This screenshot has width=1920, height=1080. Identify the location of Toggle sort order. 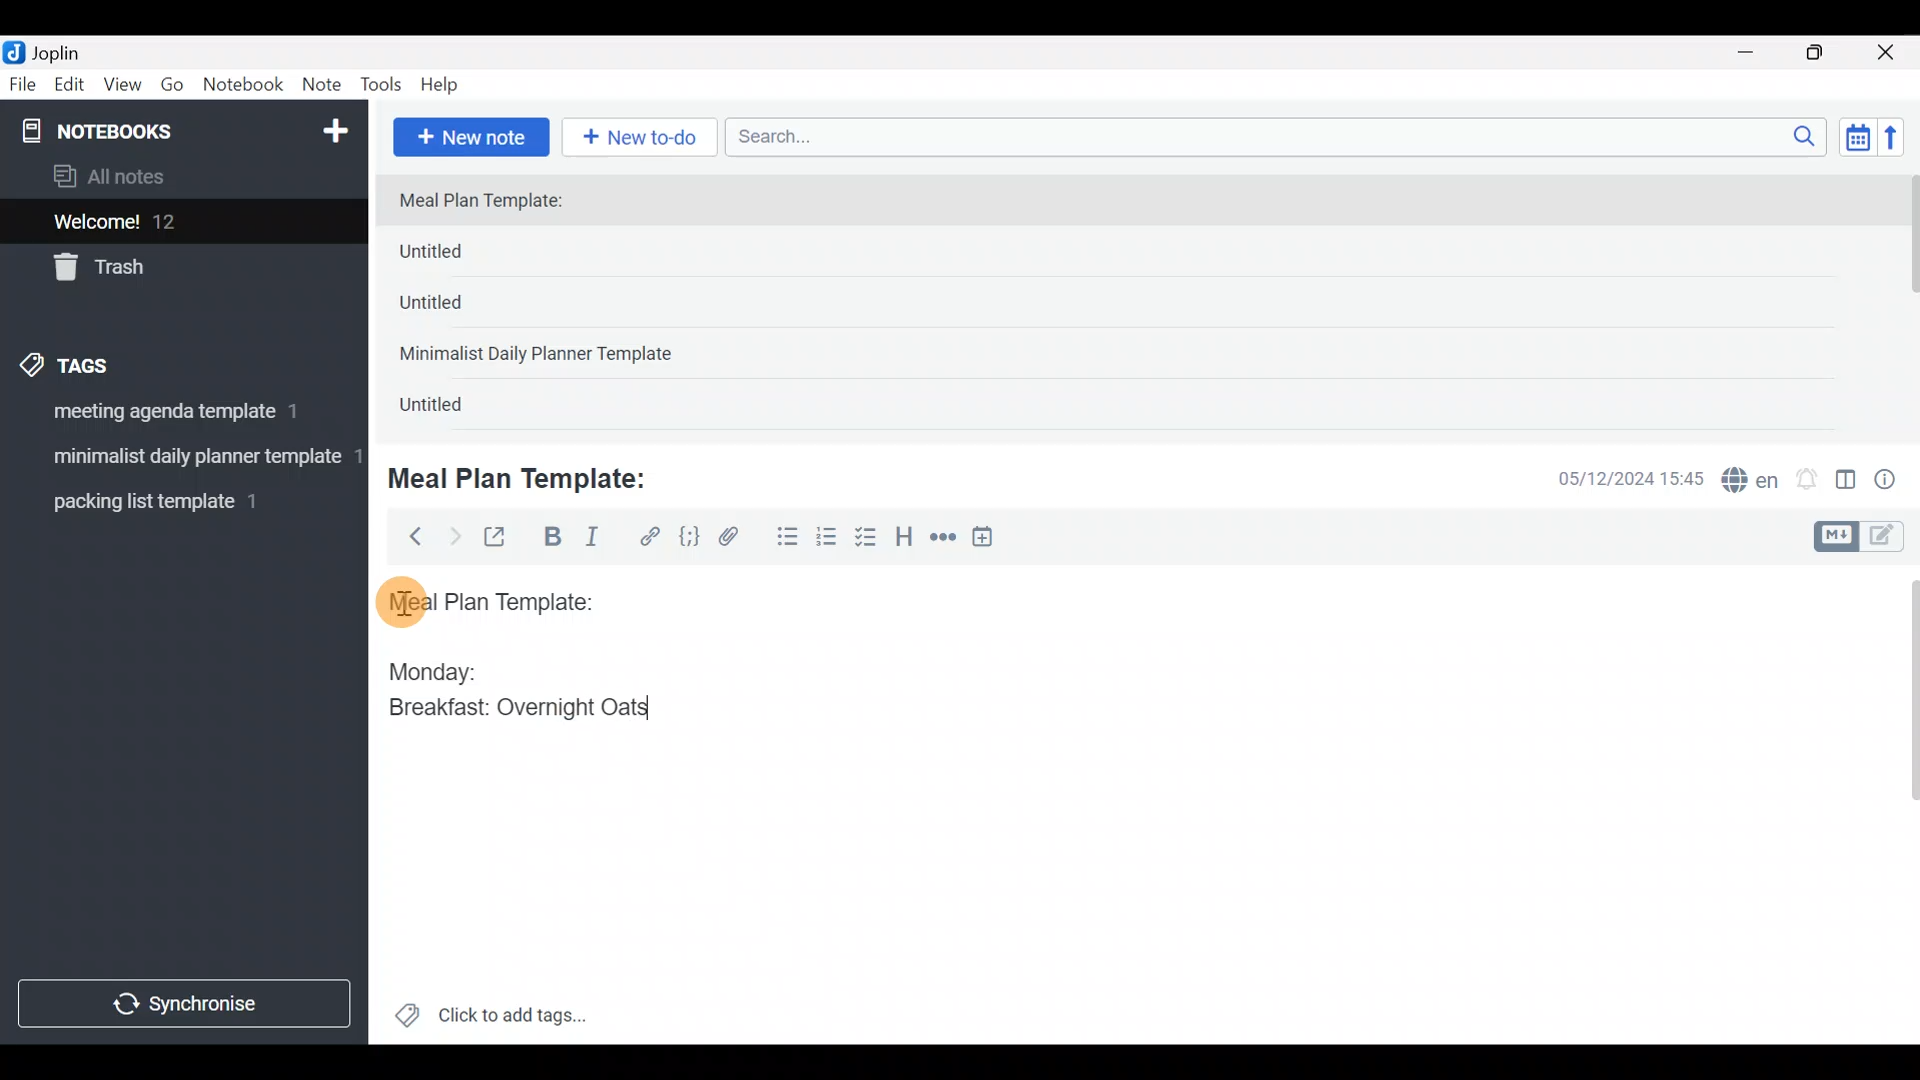
(1857, 138).